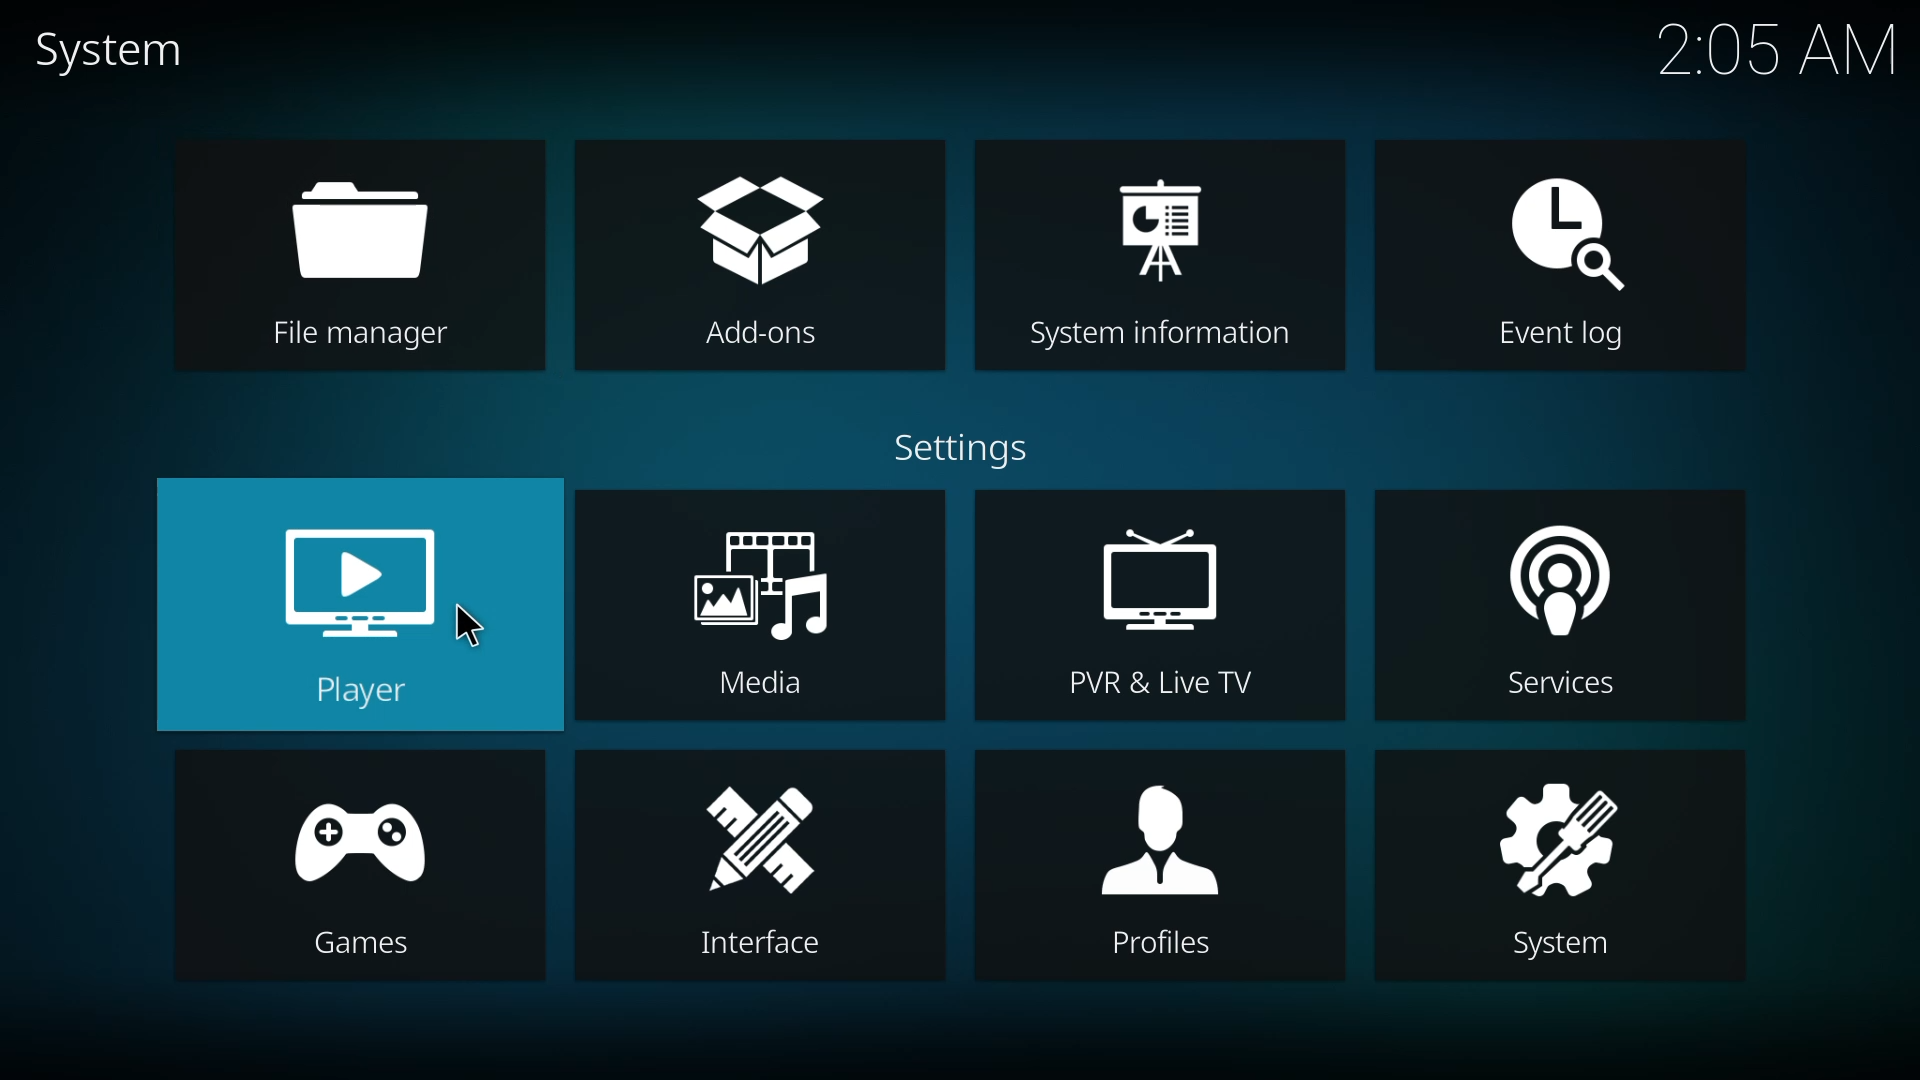  Describe the element at coordinates (1558, 259) in the screenshot. I see `event log` at that location.